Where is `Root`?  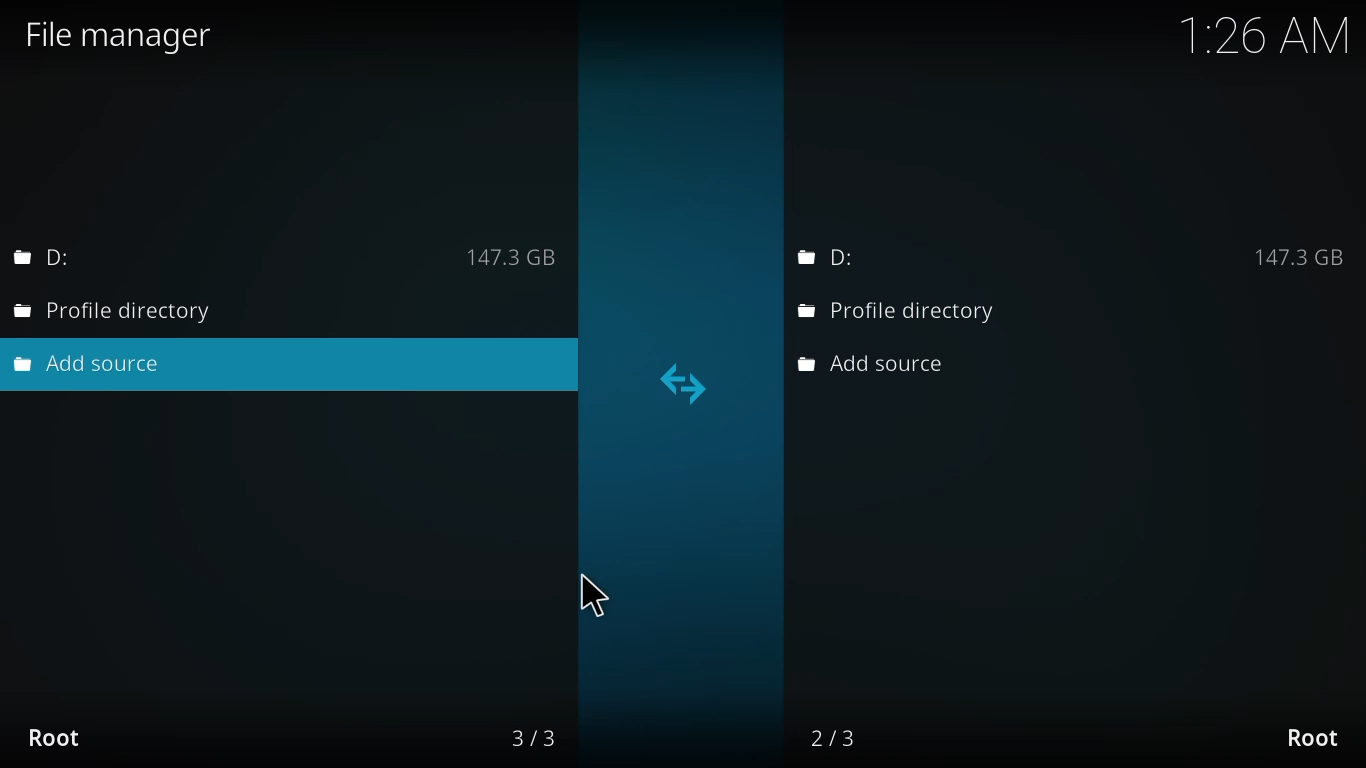
Root is located at coordinates (1312, 737).